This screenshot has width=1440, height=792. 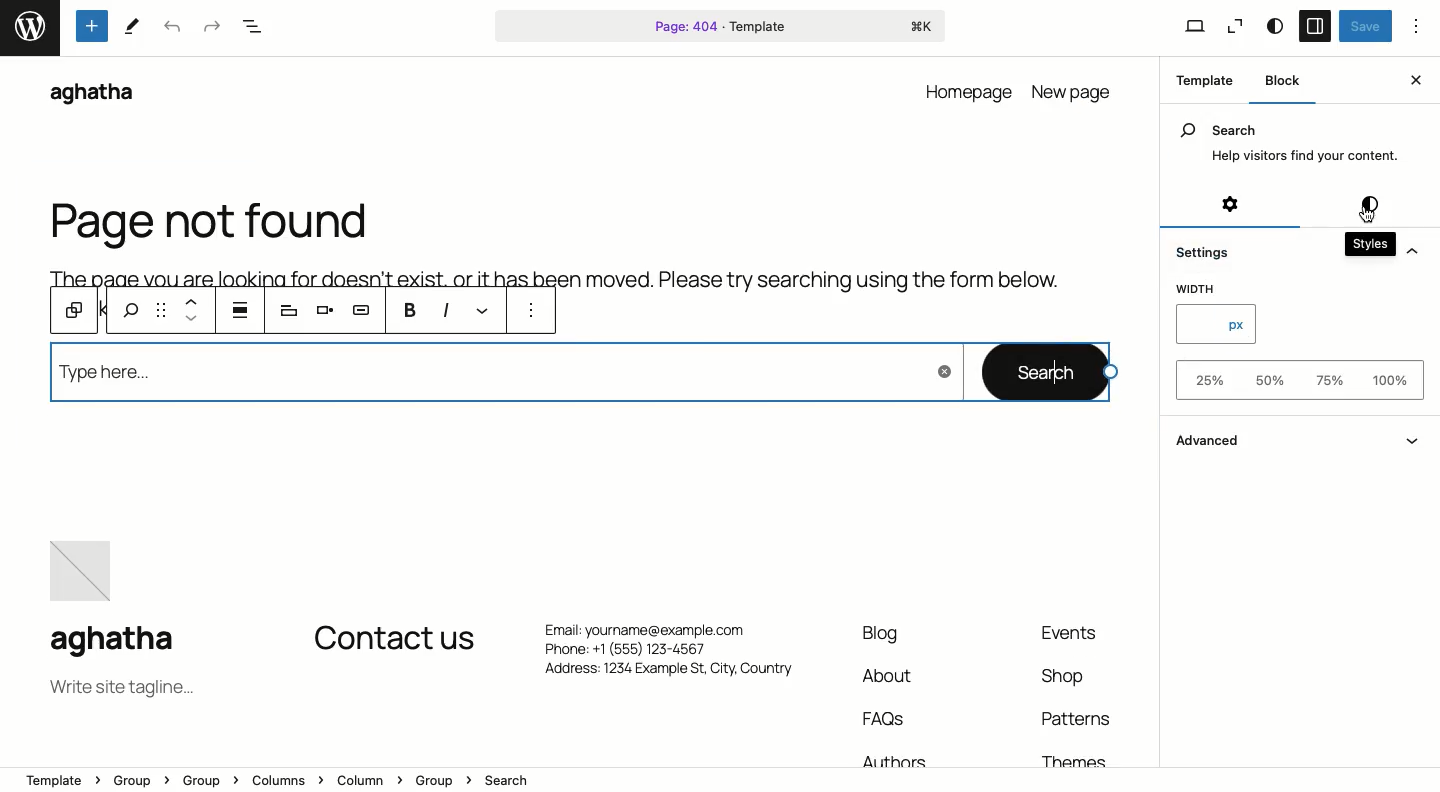 I want to click on Tagline, so click(x=120, y=689).